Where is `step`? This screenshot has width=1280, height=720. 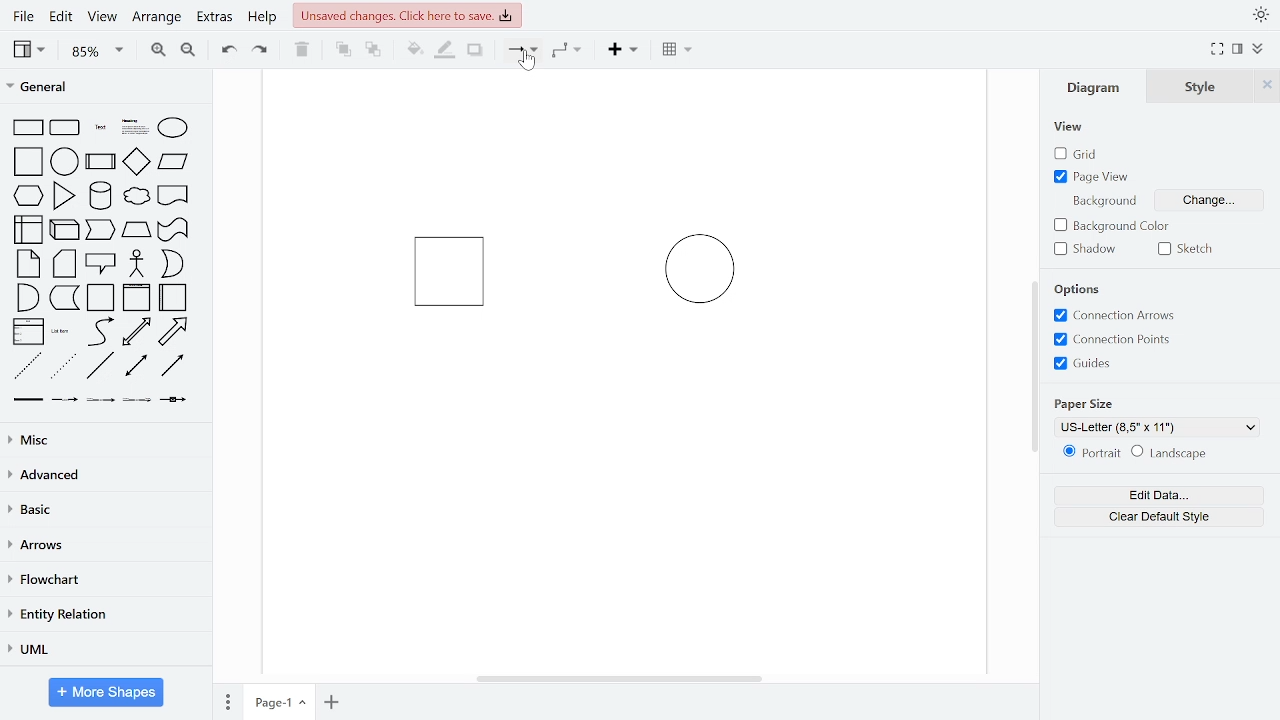
step is located at coordinates (99, 230).